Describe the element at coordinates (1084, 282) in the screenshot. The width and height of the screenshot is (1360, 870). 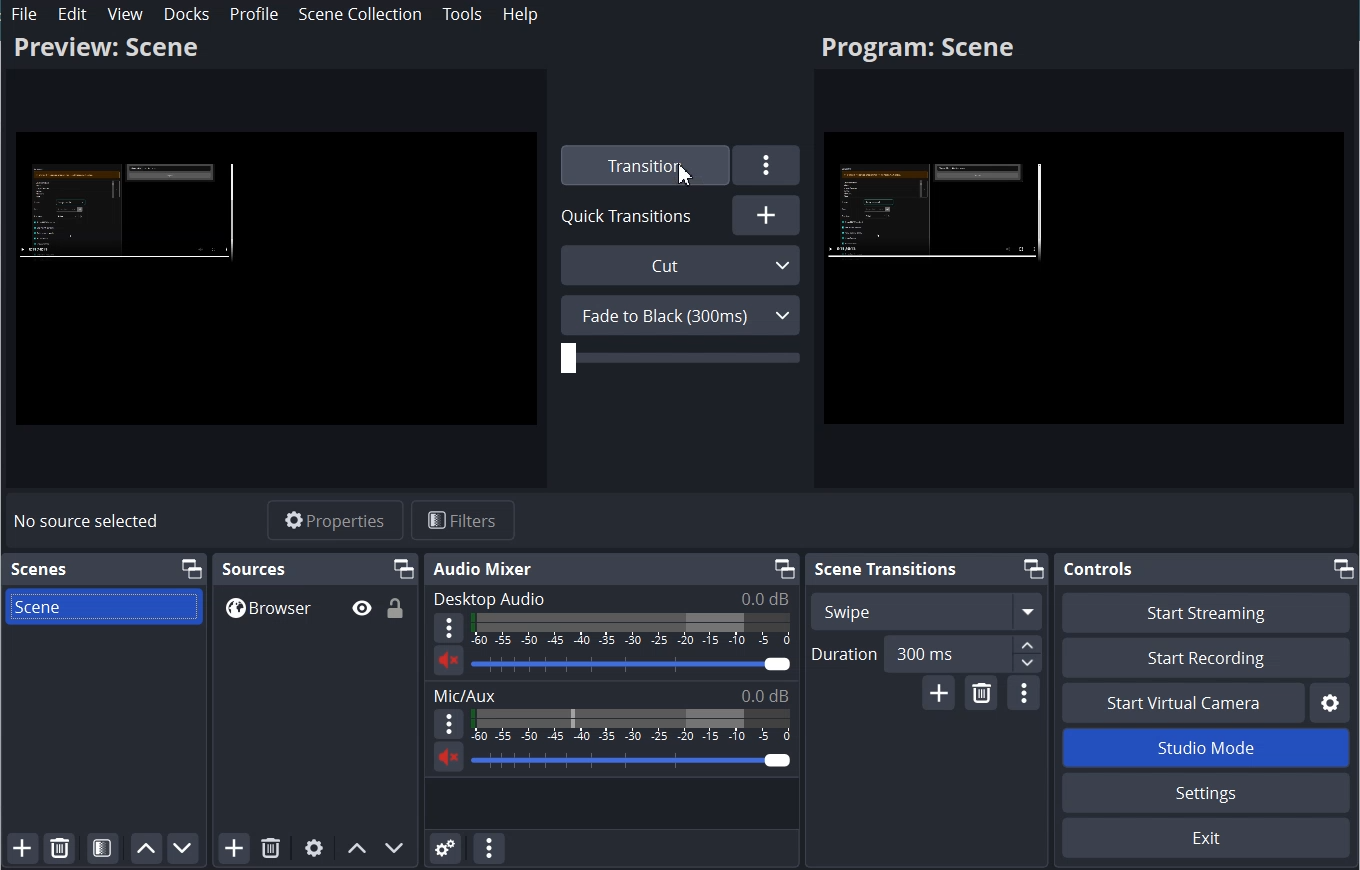
I see `Preview Scene Right` at that location.